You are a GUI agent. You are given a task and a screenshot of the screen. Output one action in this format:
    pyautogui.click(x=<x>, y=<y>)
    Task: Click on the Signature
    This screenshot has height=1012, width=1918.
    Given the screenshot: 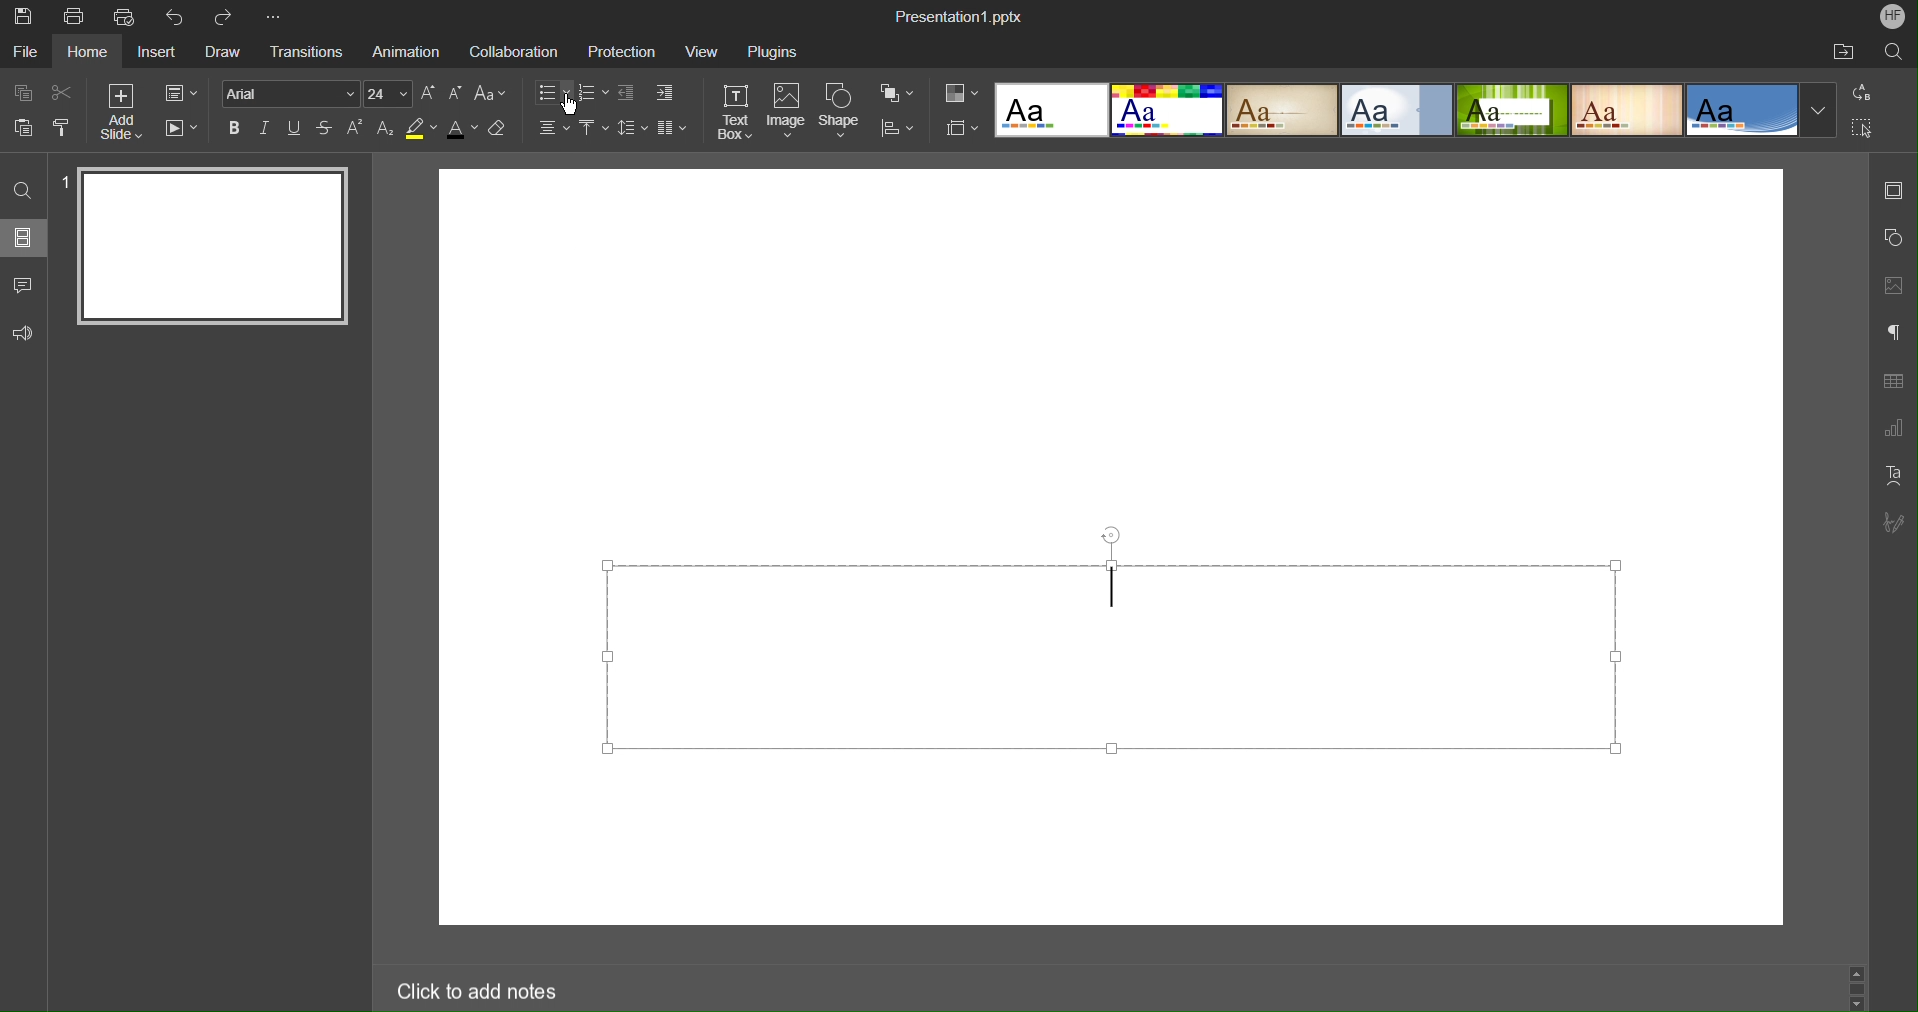 What is the action you would take?
    pyautogui.click(x=1893, y=523)
    